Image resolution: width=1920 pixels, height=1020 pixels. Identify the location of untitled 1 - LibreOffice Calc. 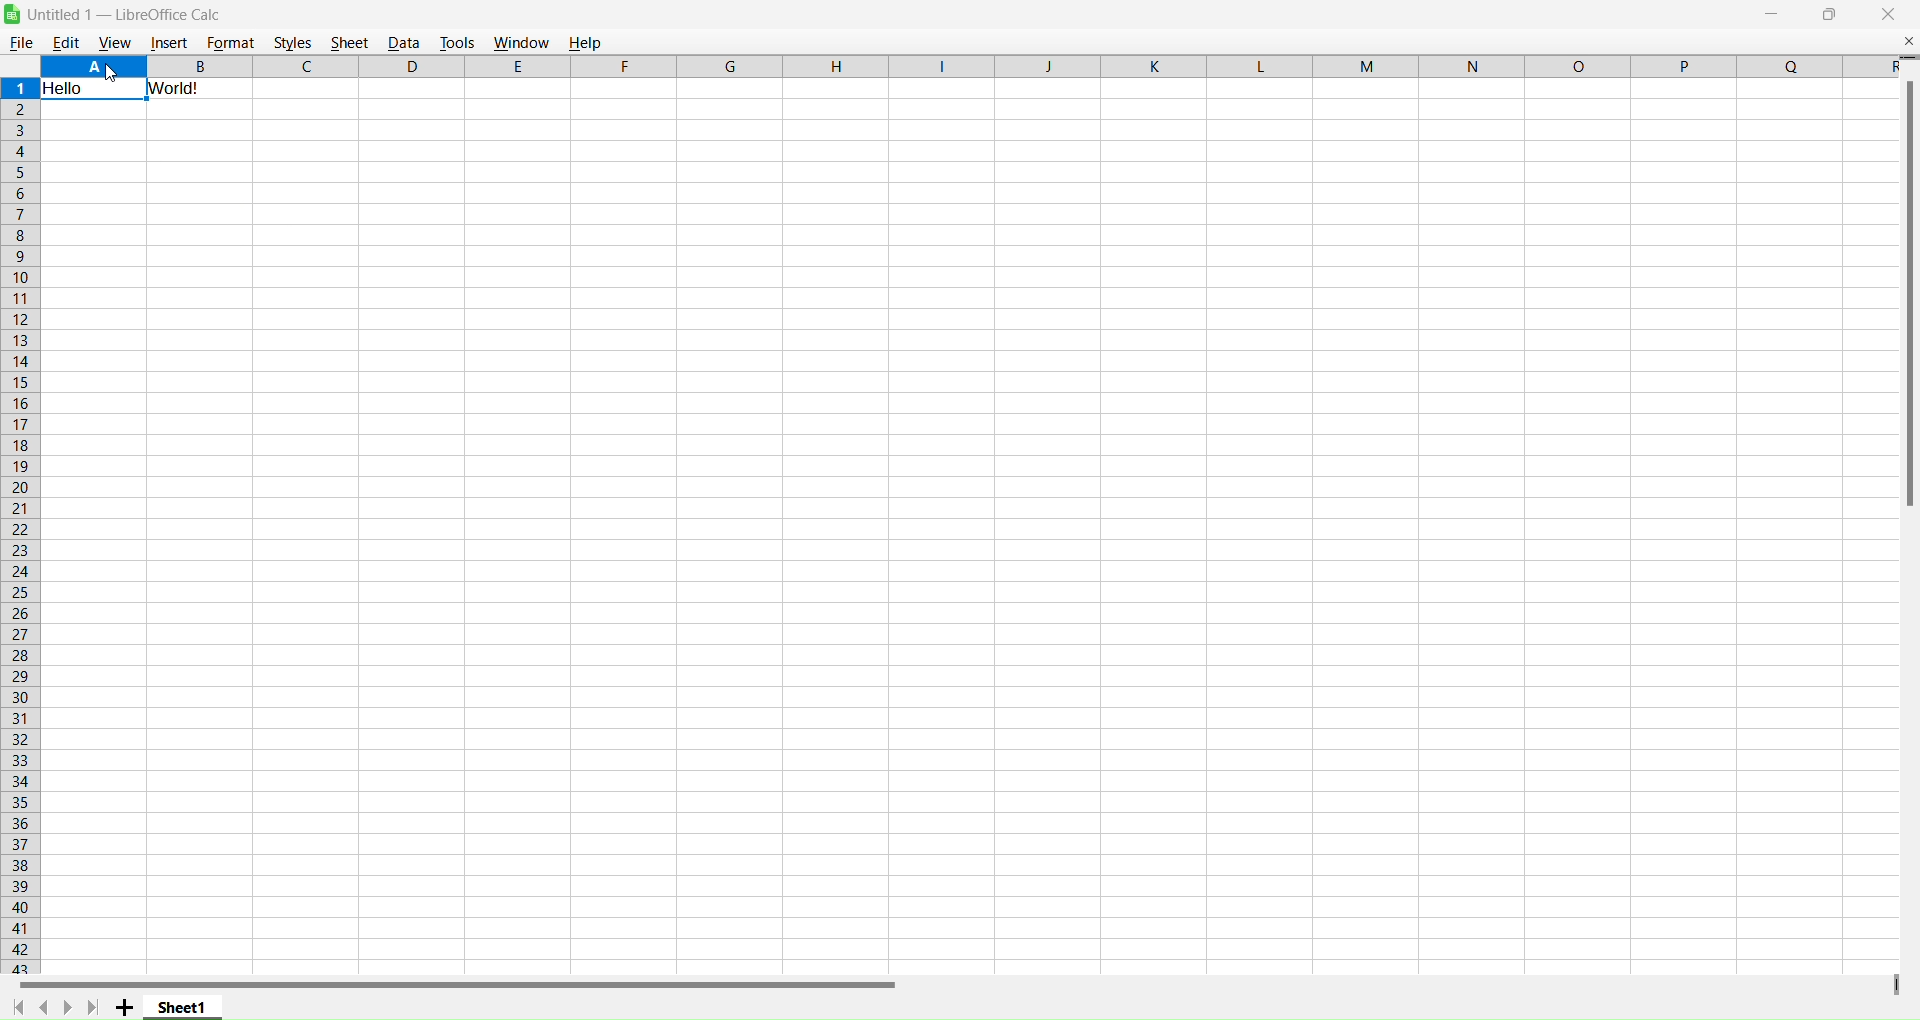
(133, 14).